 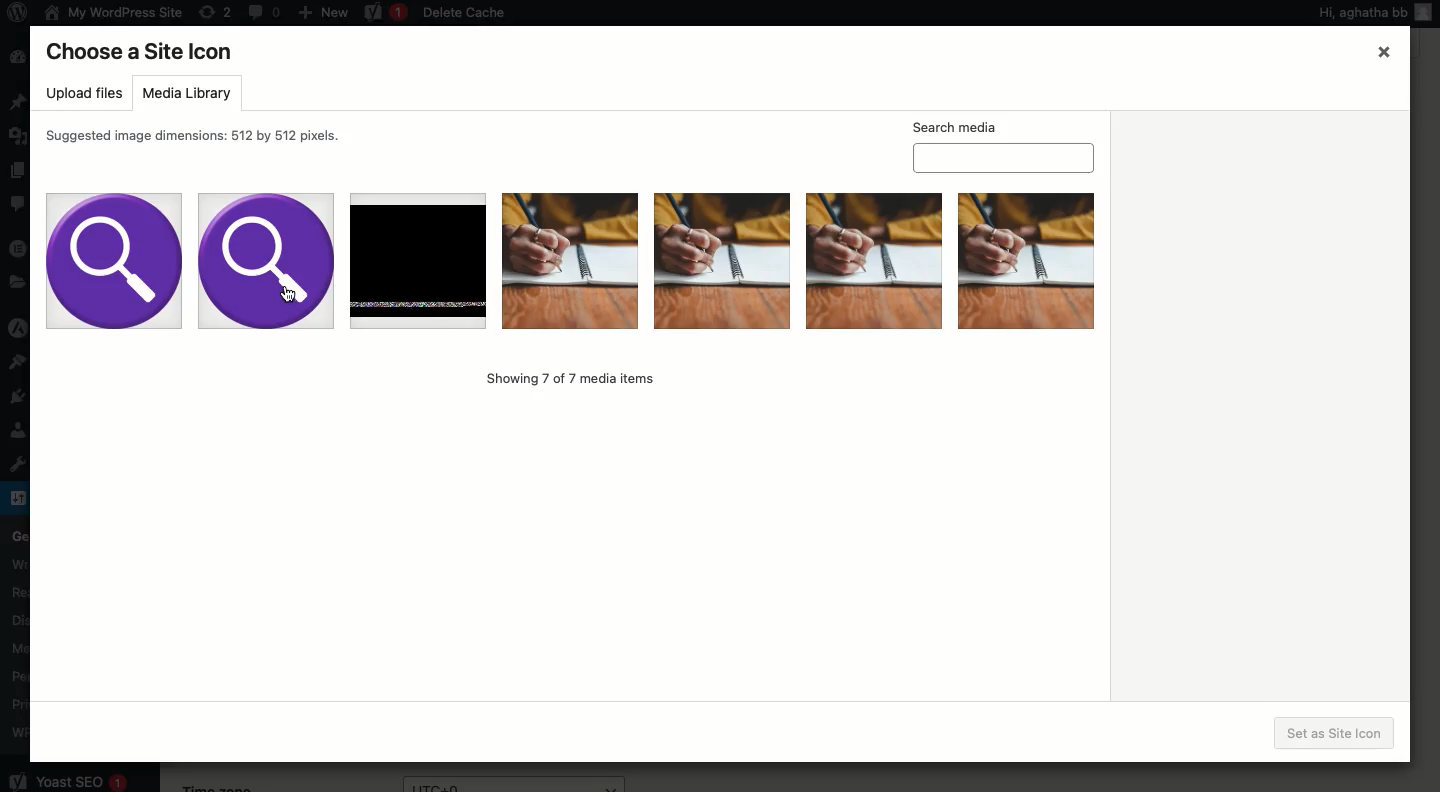 What do you see at coordinates (1027, 258) in the screenshot?
I see `Image` at bounding box center [1027, 258].